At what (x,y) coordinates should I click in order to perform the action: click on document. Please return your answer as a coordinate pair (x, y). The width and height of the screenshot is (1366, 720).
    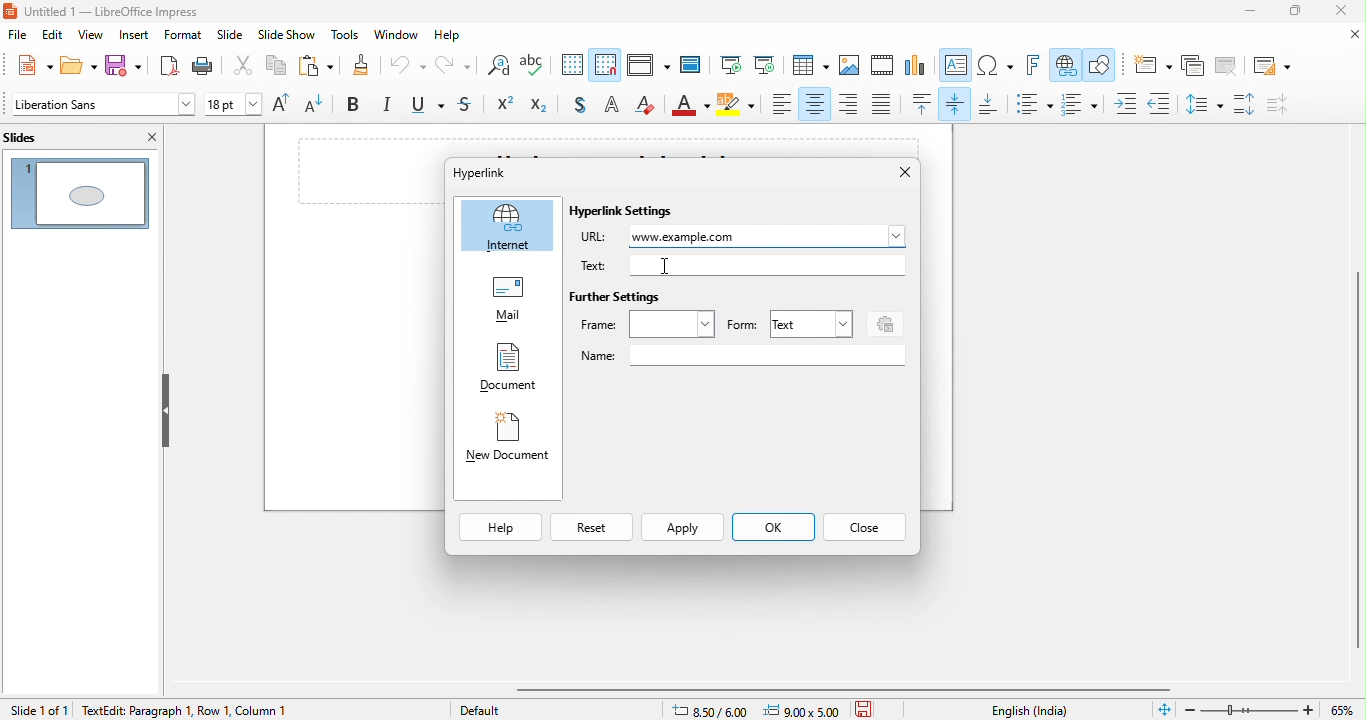
    Looking at the image, I should click on (507, 370).